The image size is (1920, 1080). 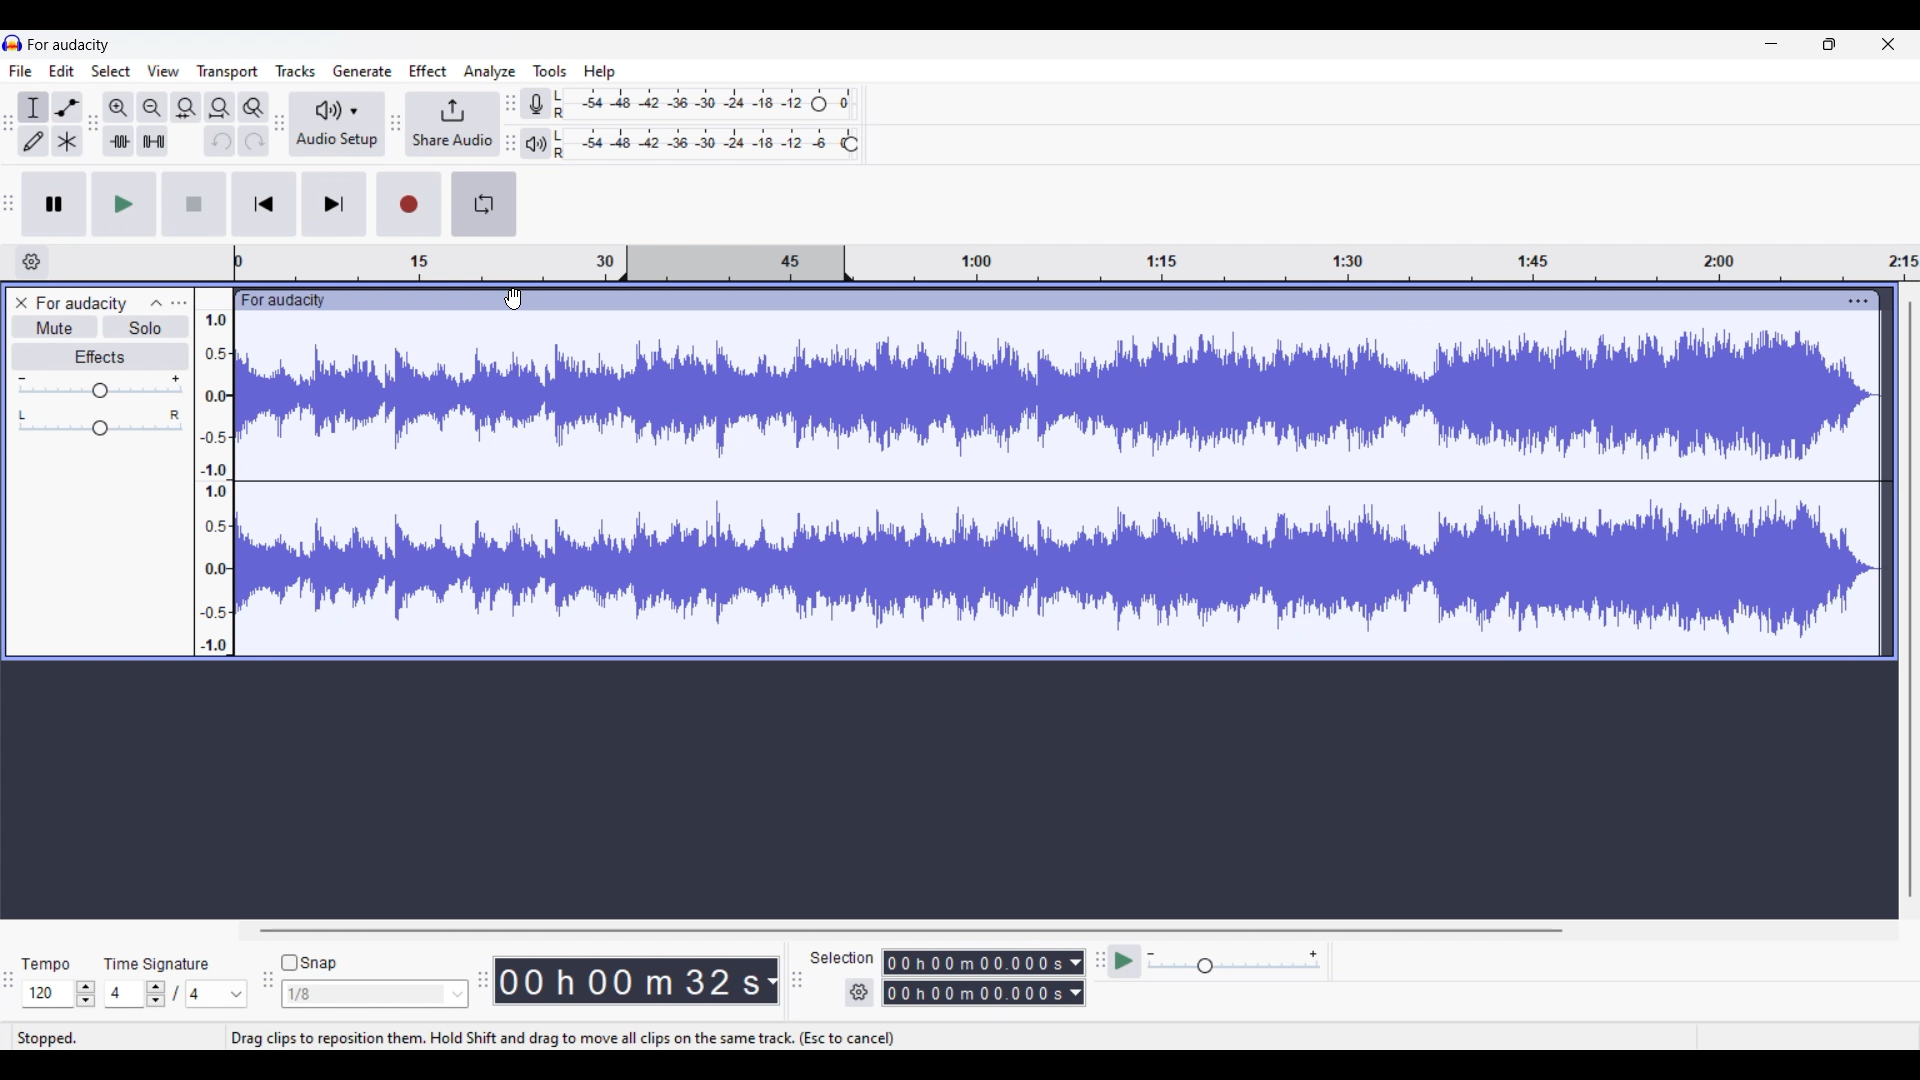 What do you see at coordinates (851, 144) in the screenshot?
I see `Recording to change playback level ` at bounding box center [851, 144].